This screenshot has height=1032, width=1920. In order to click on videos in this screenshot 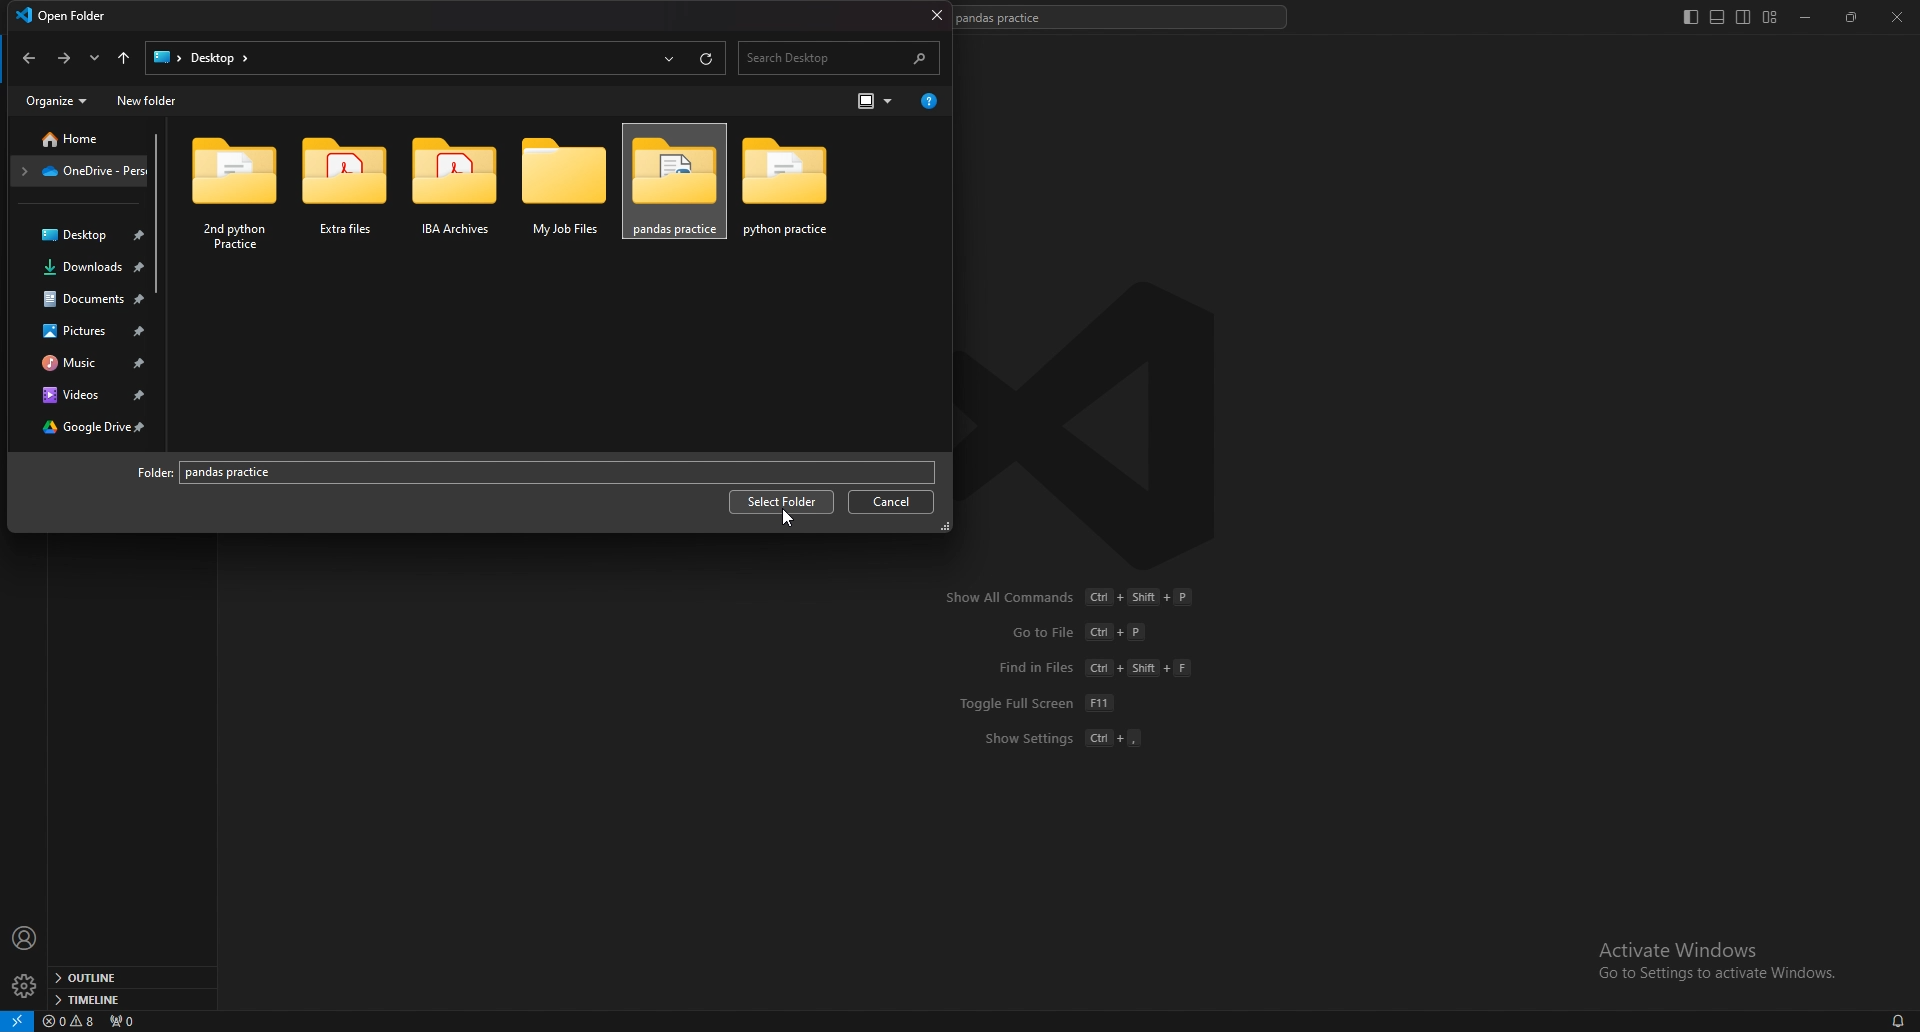, I will do `click(88, 394)`.